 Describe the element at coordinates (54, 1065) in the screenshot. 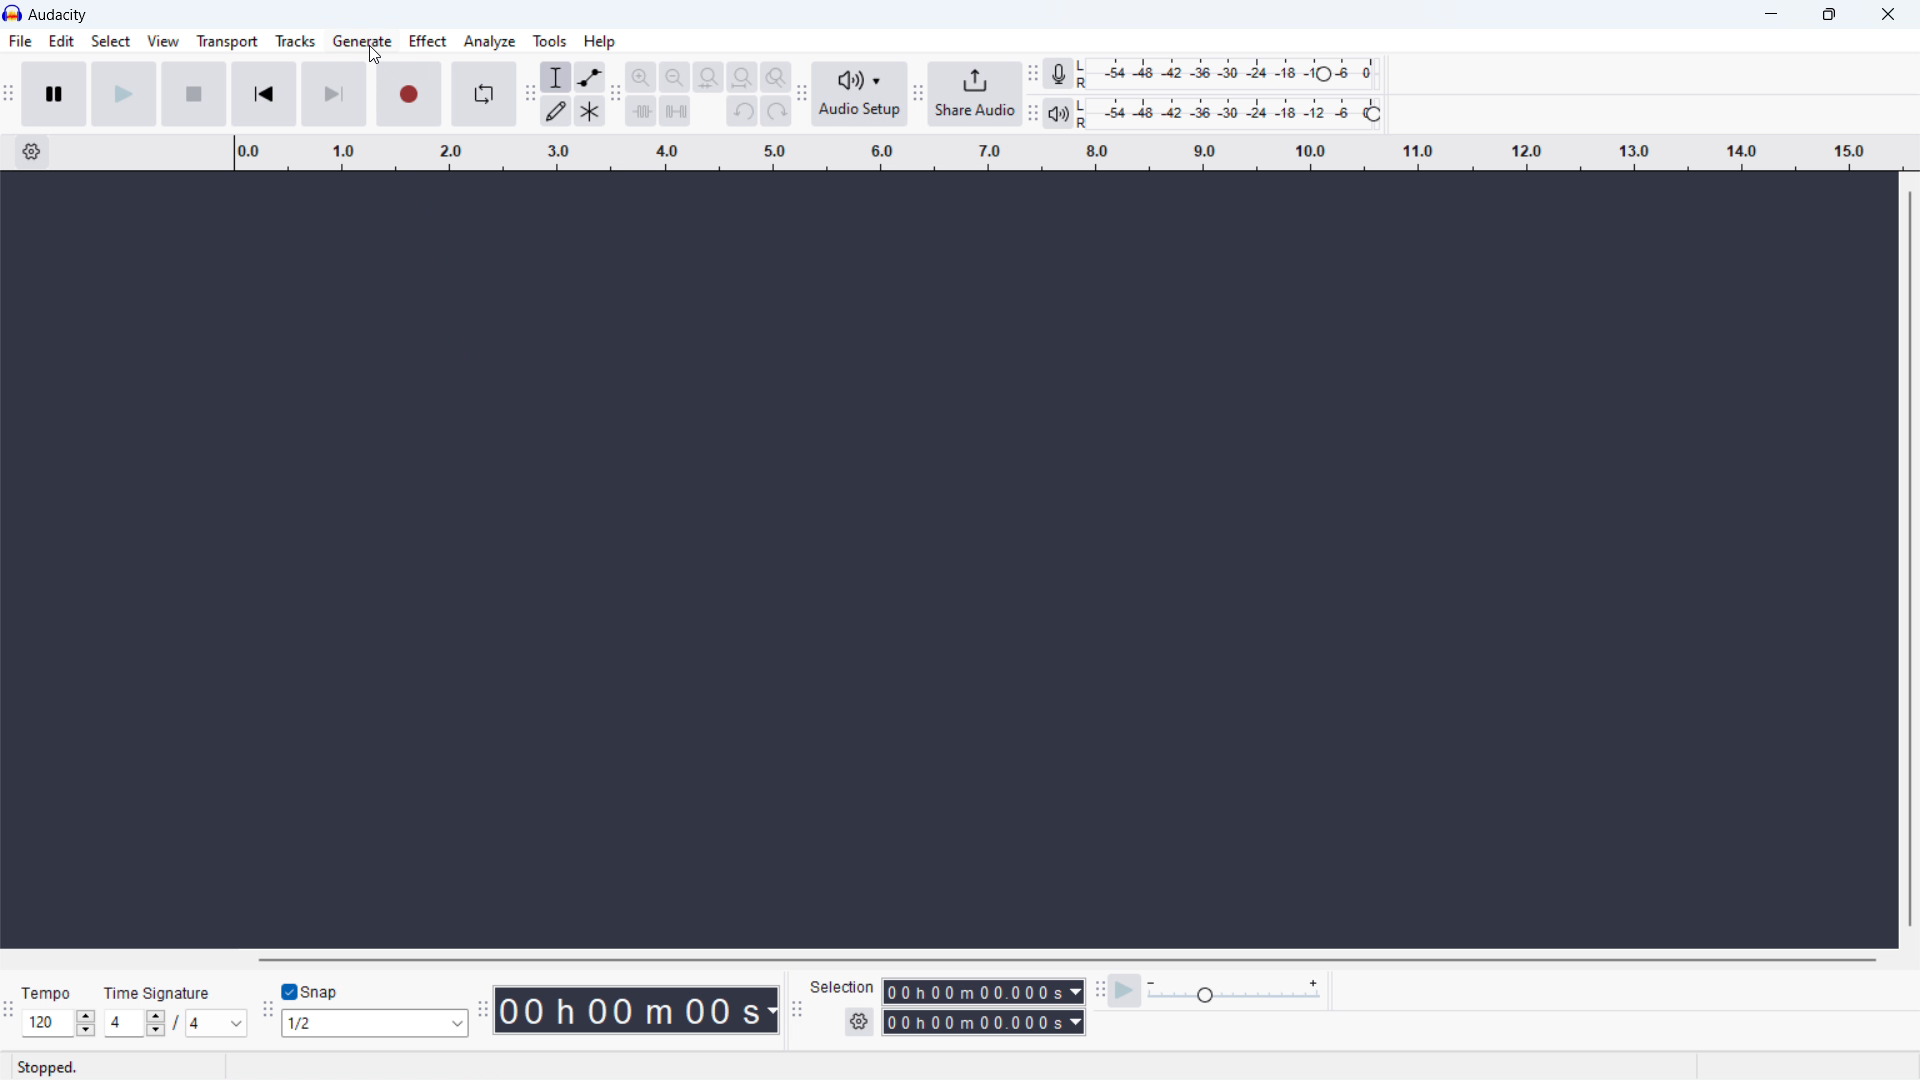

I see `stopped.` at that location.